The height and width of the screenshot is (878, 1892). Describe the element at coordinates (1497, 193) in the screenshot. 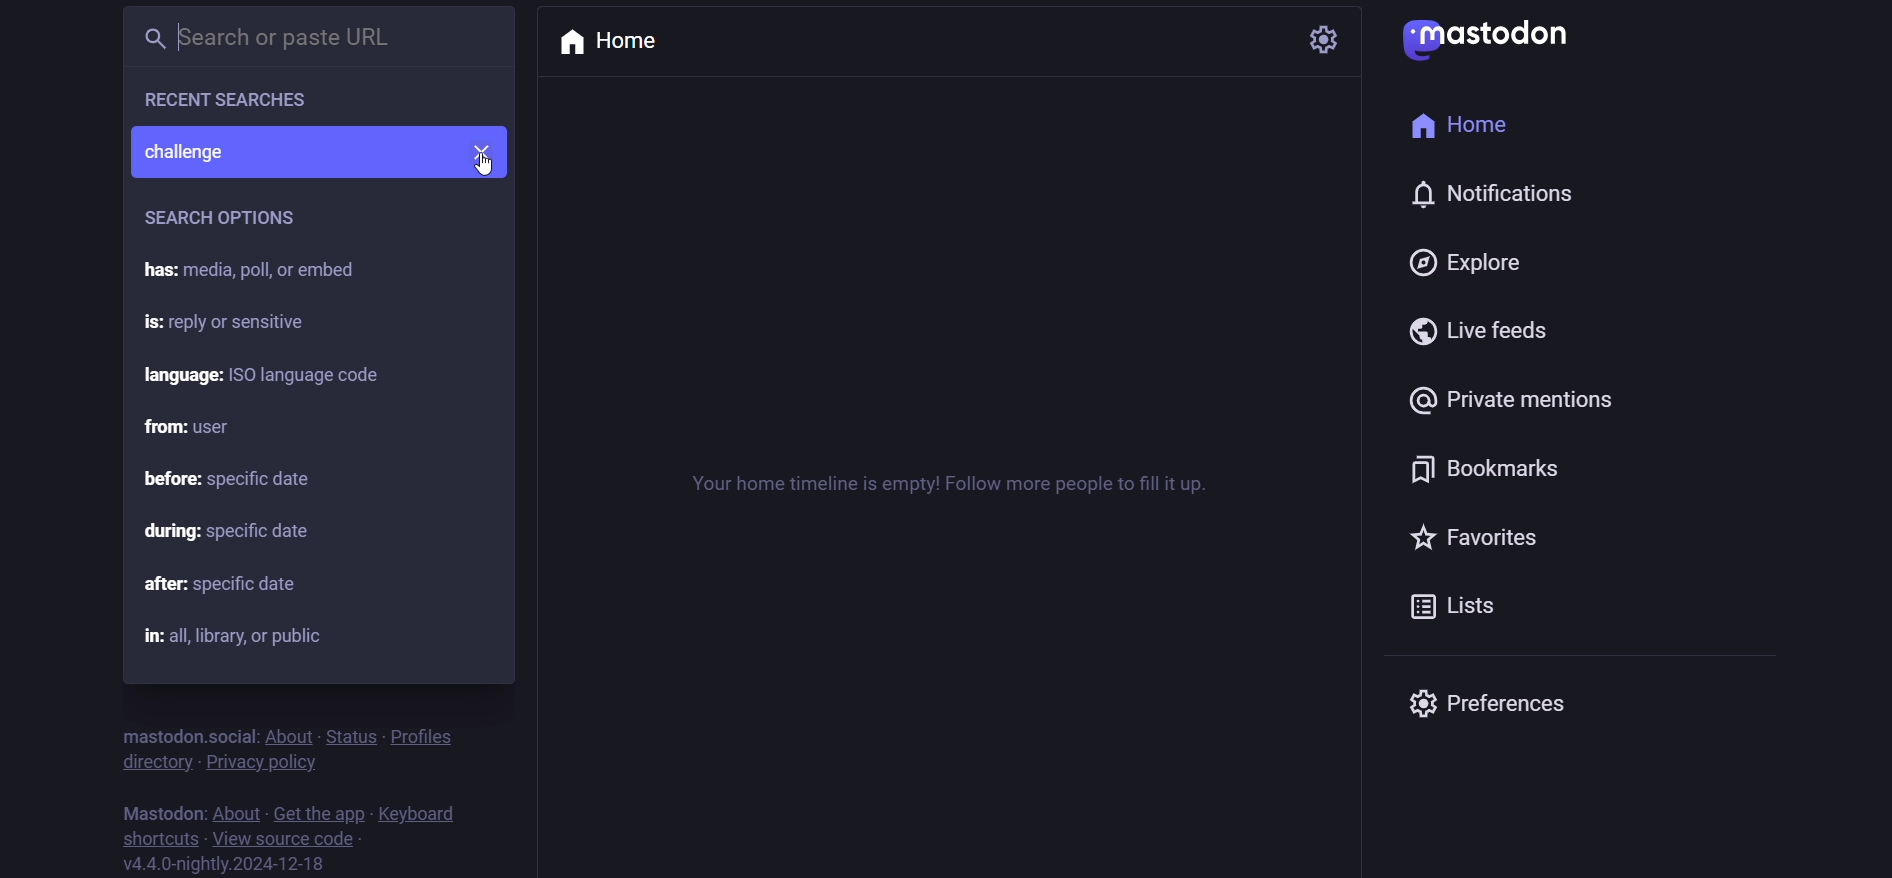

I see `notification` at that location.